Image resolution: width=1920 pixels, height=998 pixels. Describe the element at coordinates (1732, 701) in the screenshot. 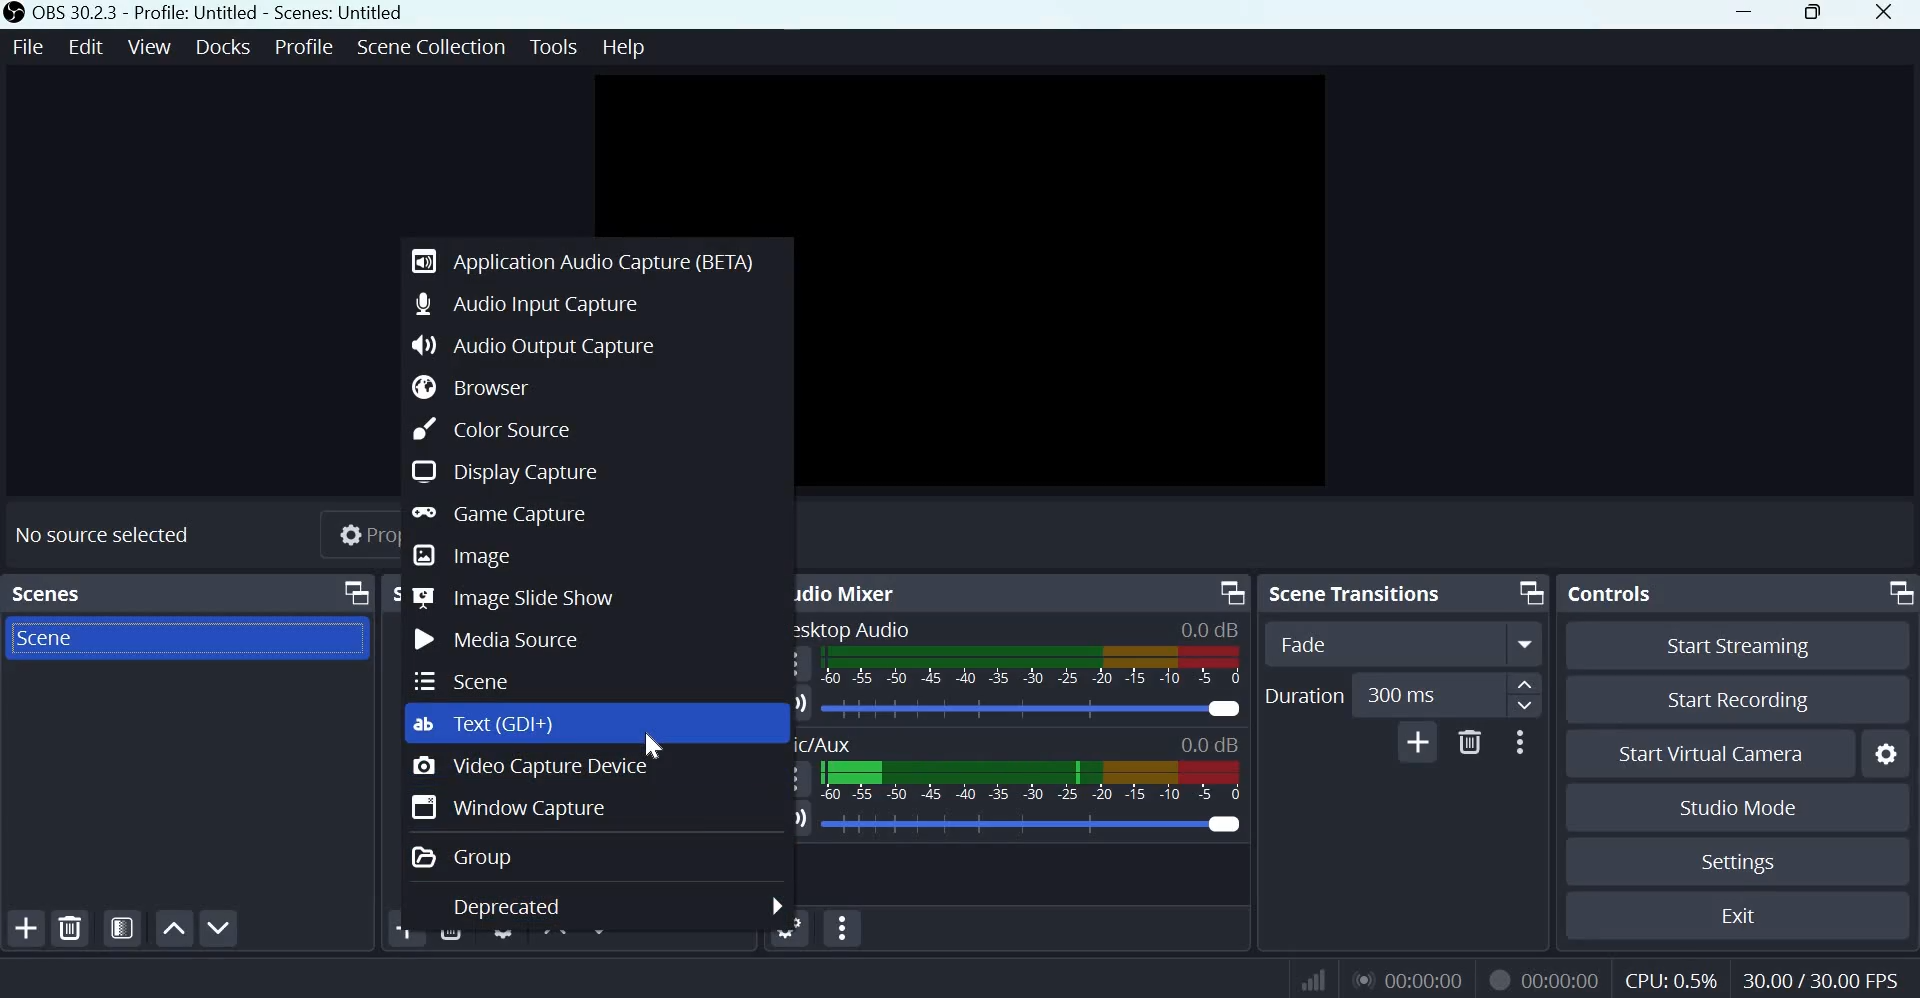

I see `Start recording` at that location.